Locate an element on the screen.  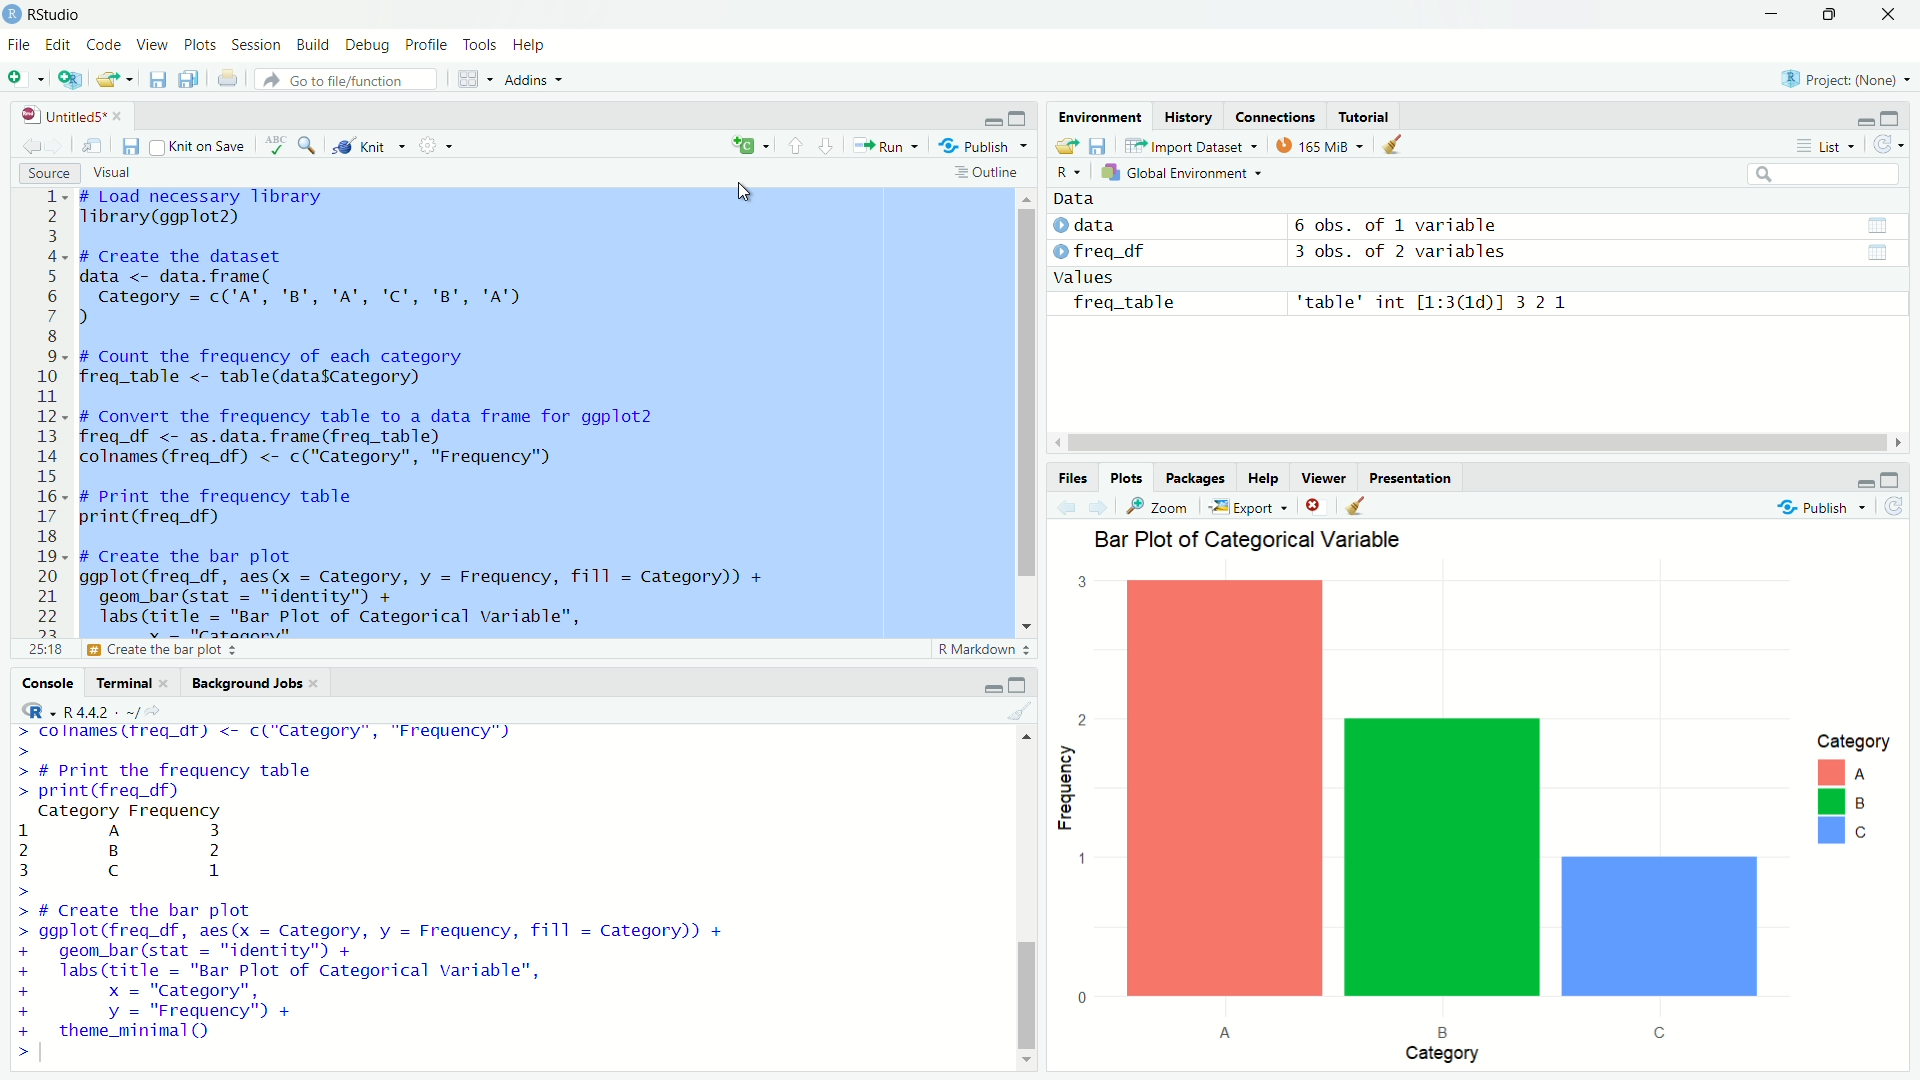
Addins is located at coordinates (536, 83).